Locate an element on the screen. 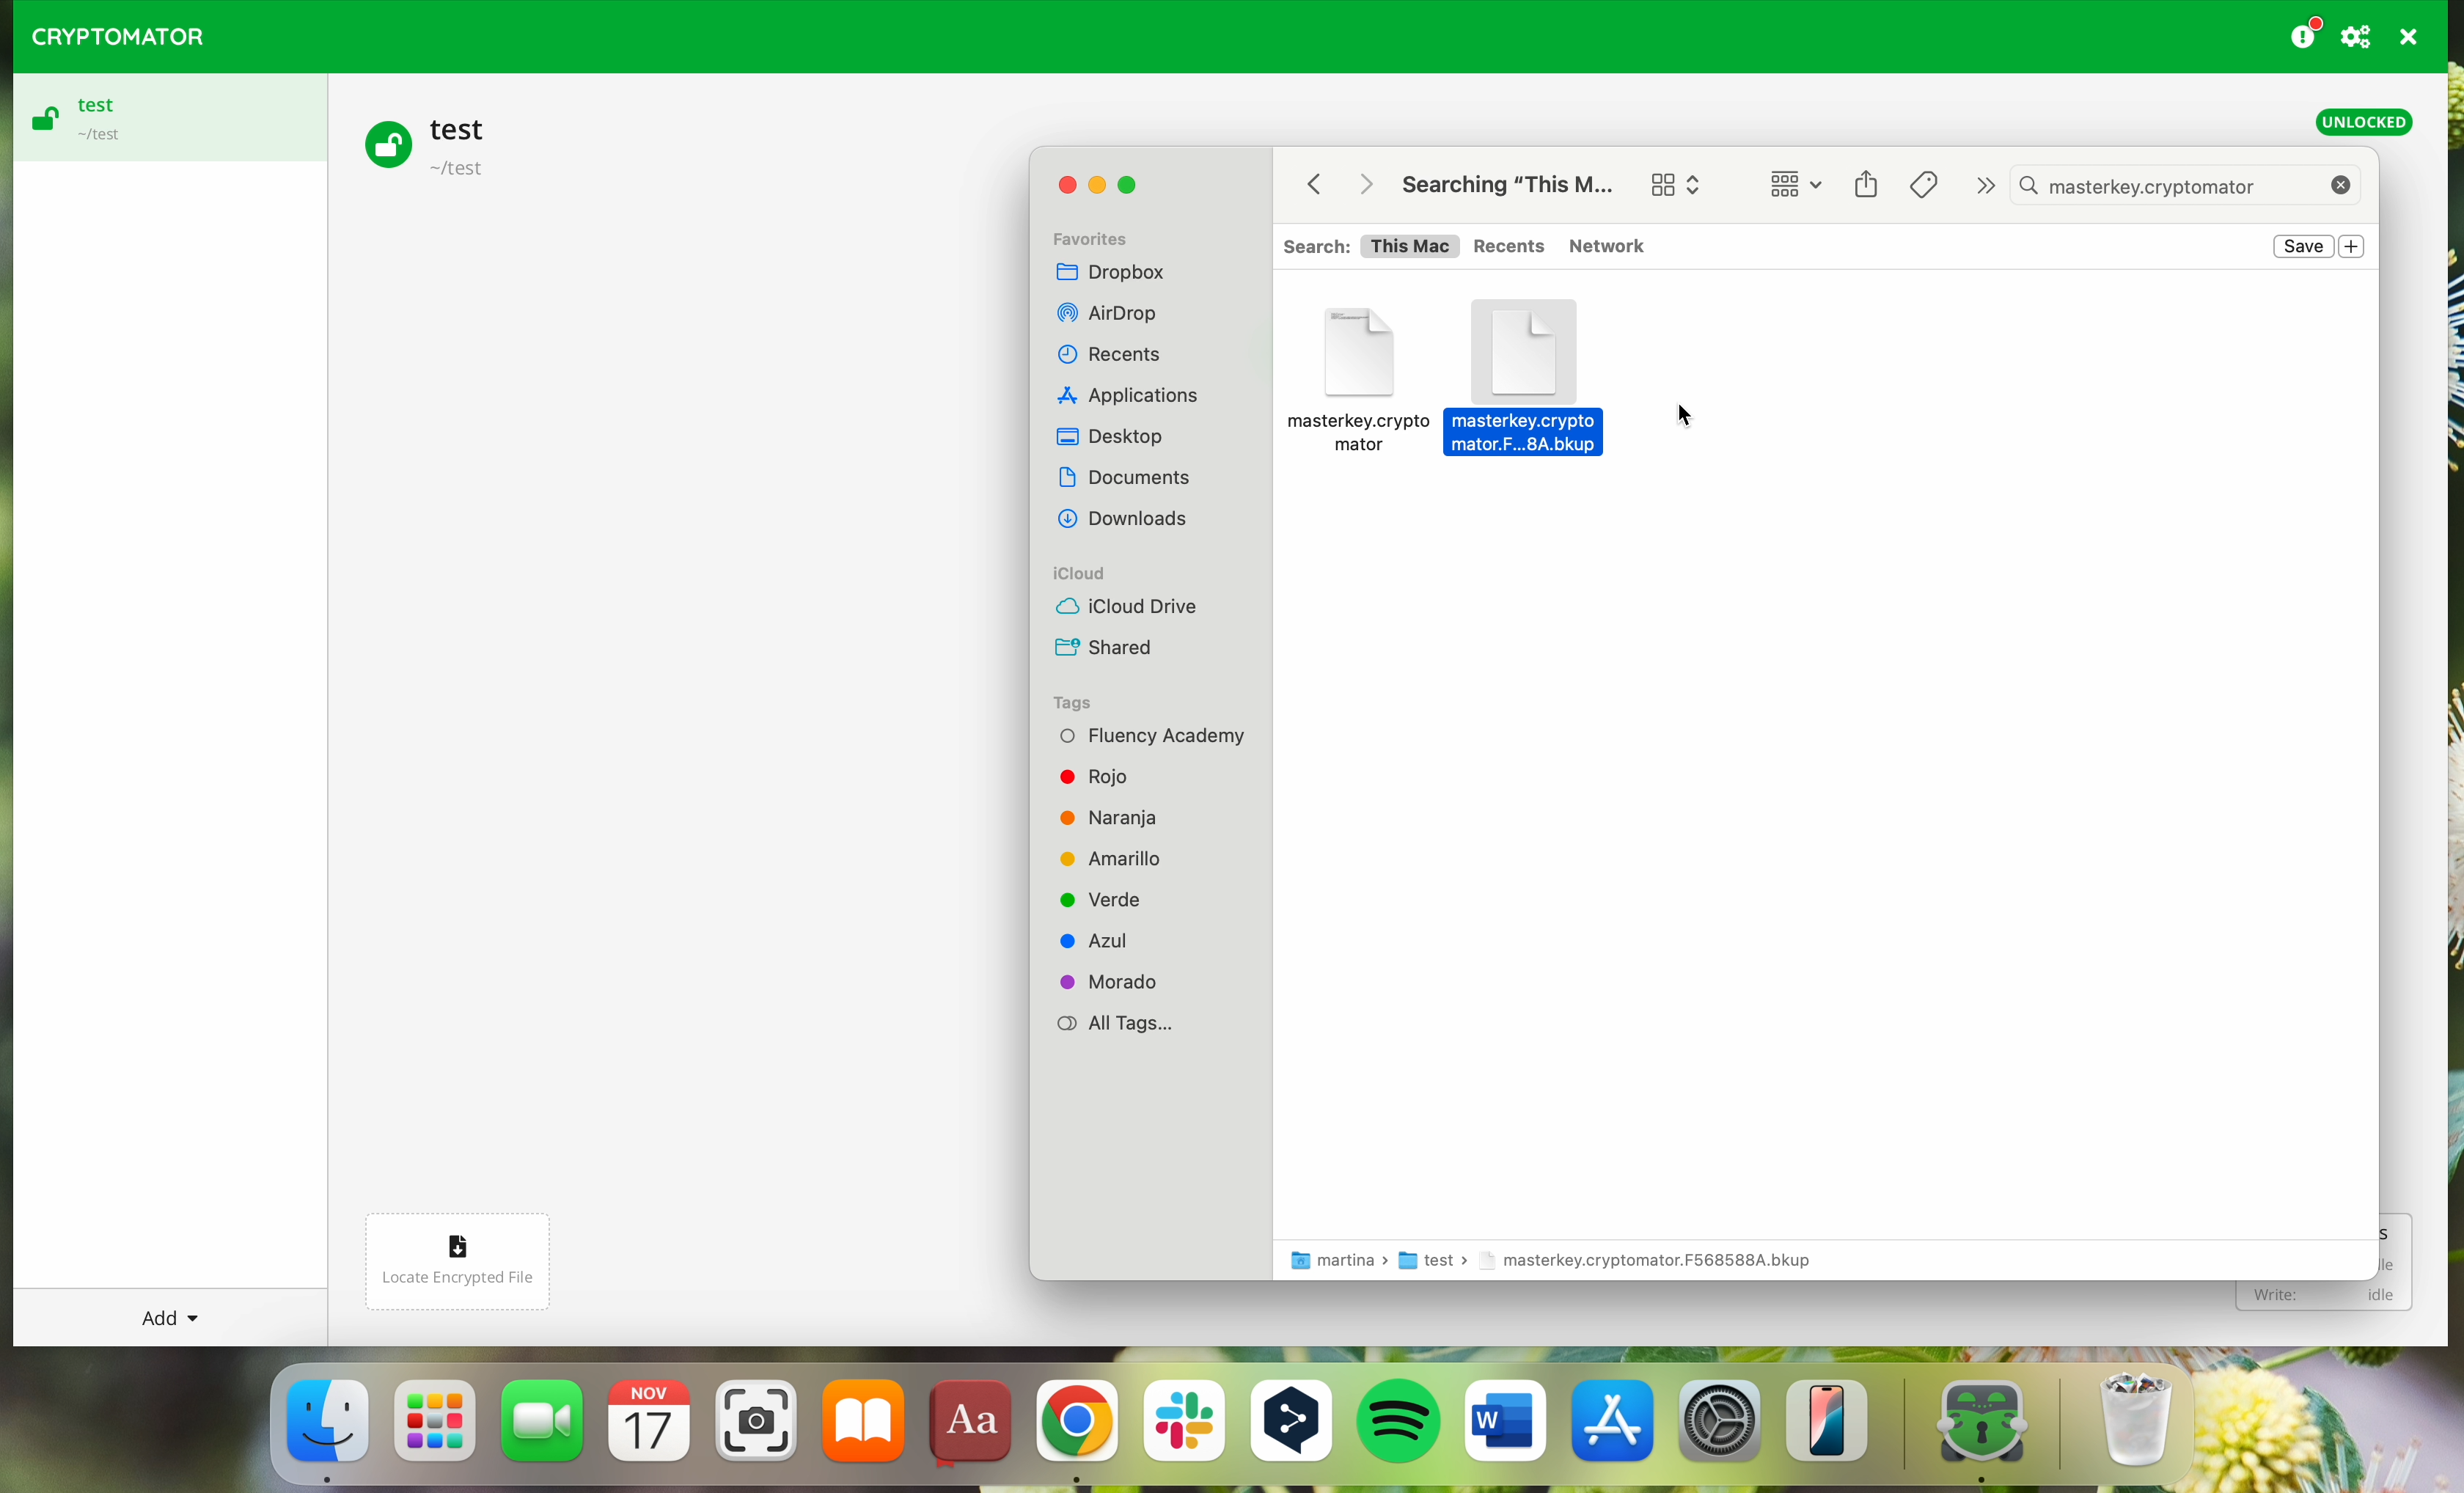 The width and height of the screenshot is (2464, 1493). Appstore is located at coordinates (1615, 1428).